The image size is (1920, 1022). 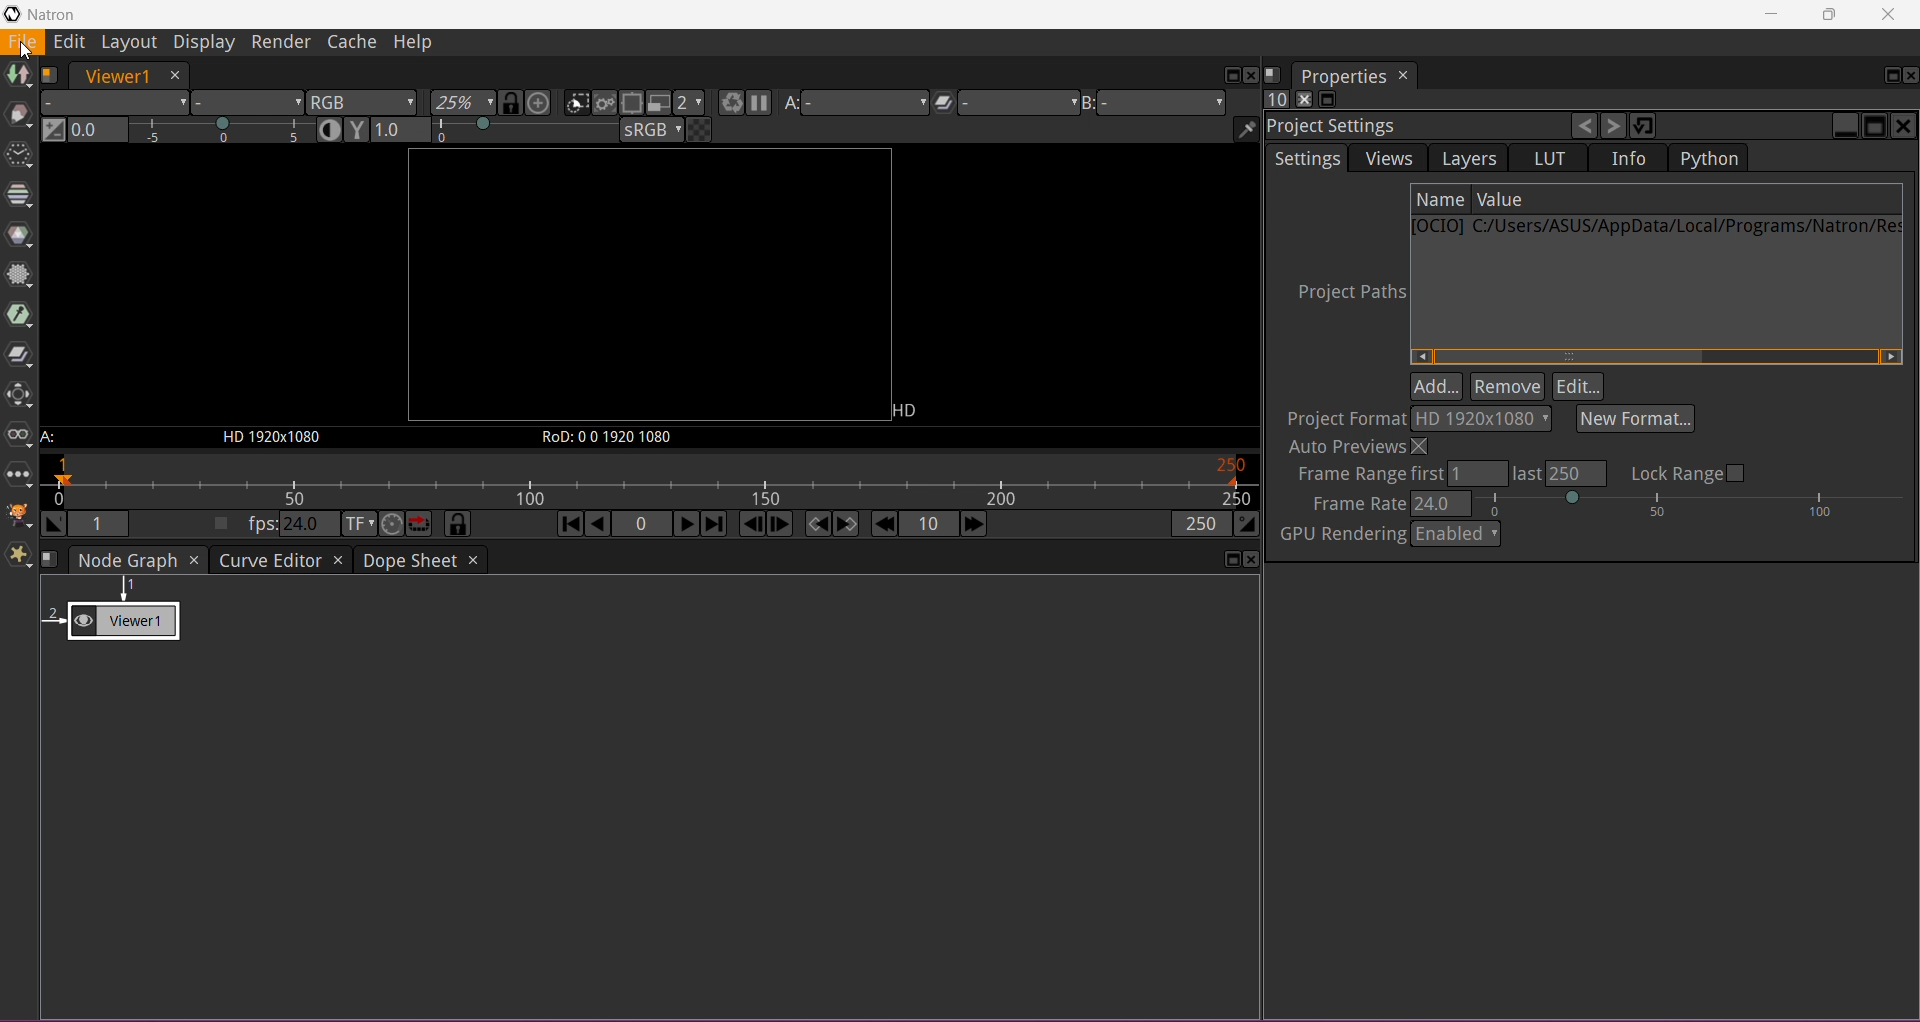 What do you see at coordinates (337, 561) in the screenshot?
I see `Close Tab` at bounding box center [337, 561].